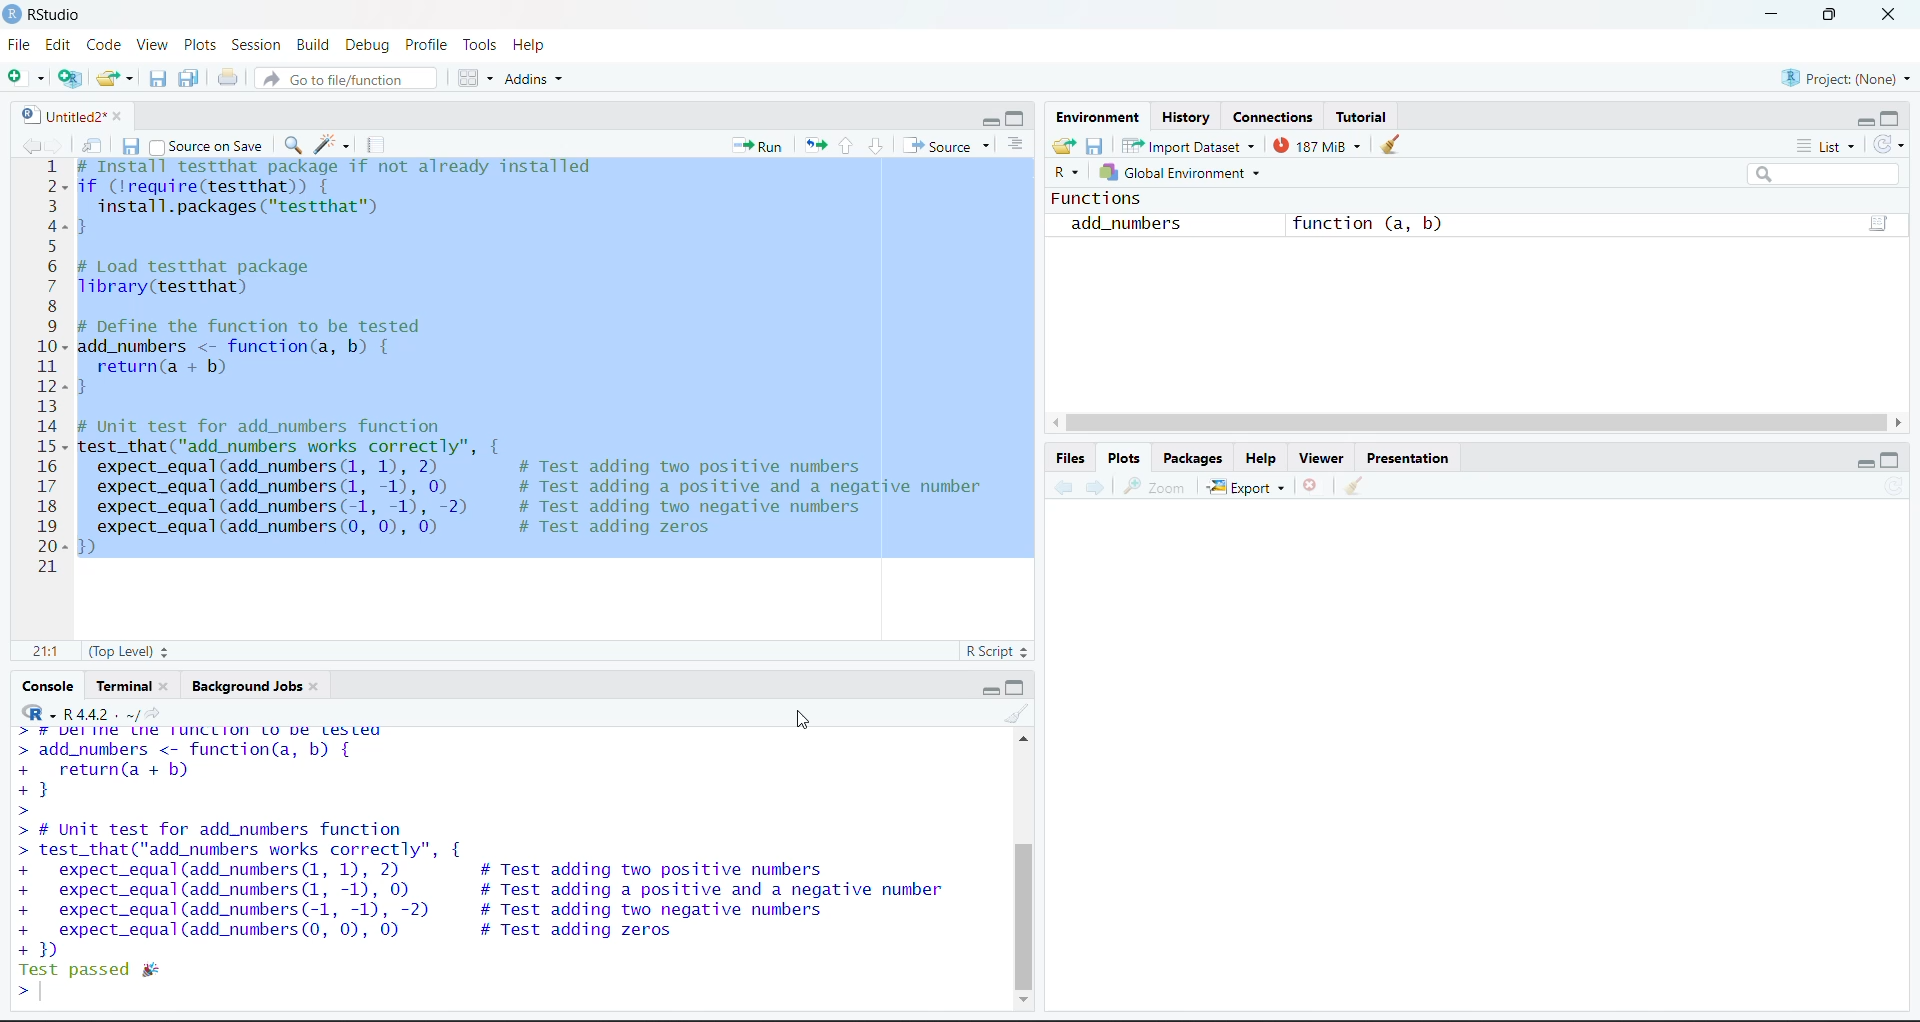  I want to click on Files, so click(1070, 458).